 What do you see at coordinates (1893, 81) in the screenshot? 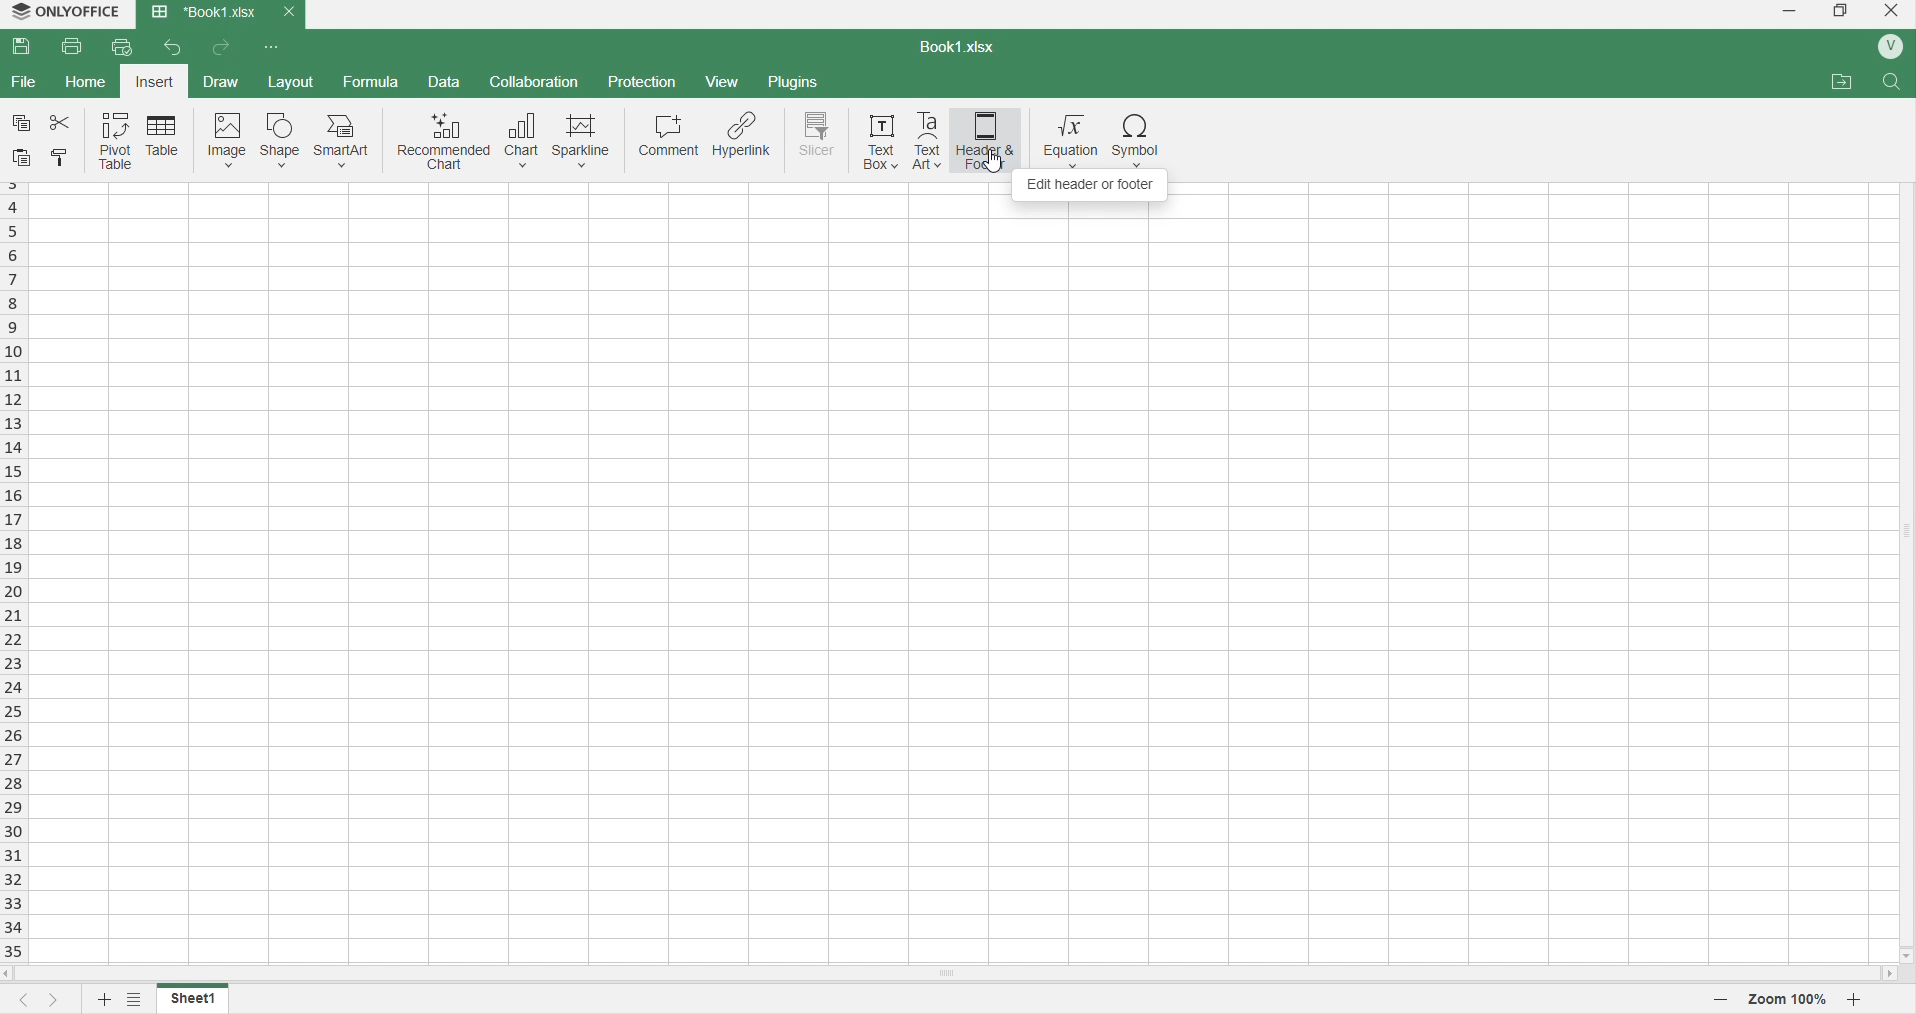
I see `search` at bounding box center [1893, 81].